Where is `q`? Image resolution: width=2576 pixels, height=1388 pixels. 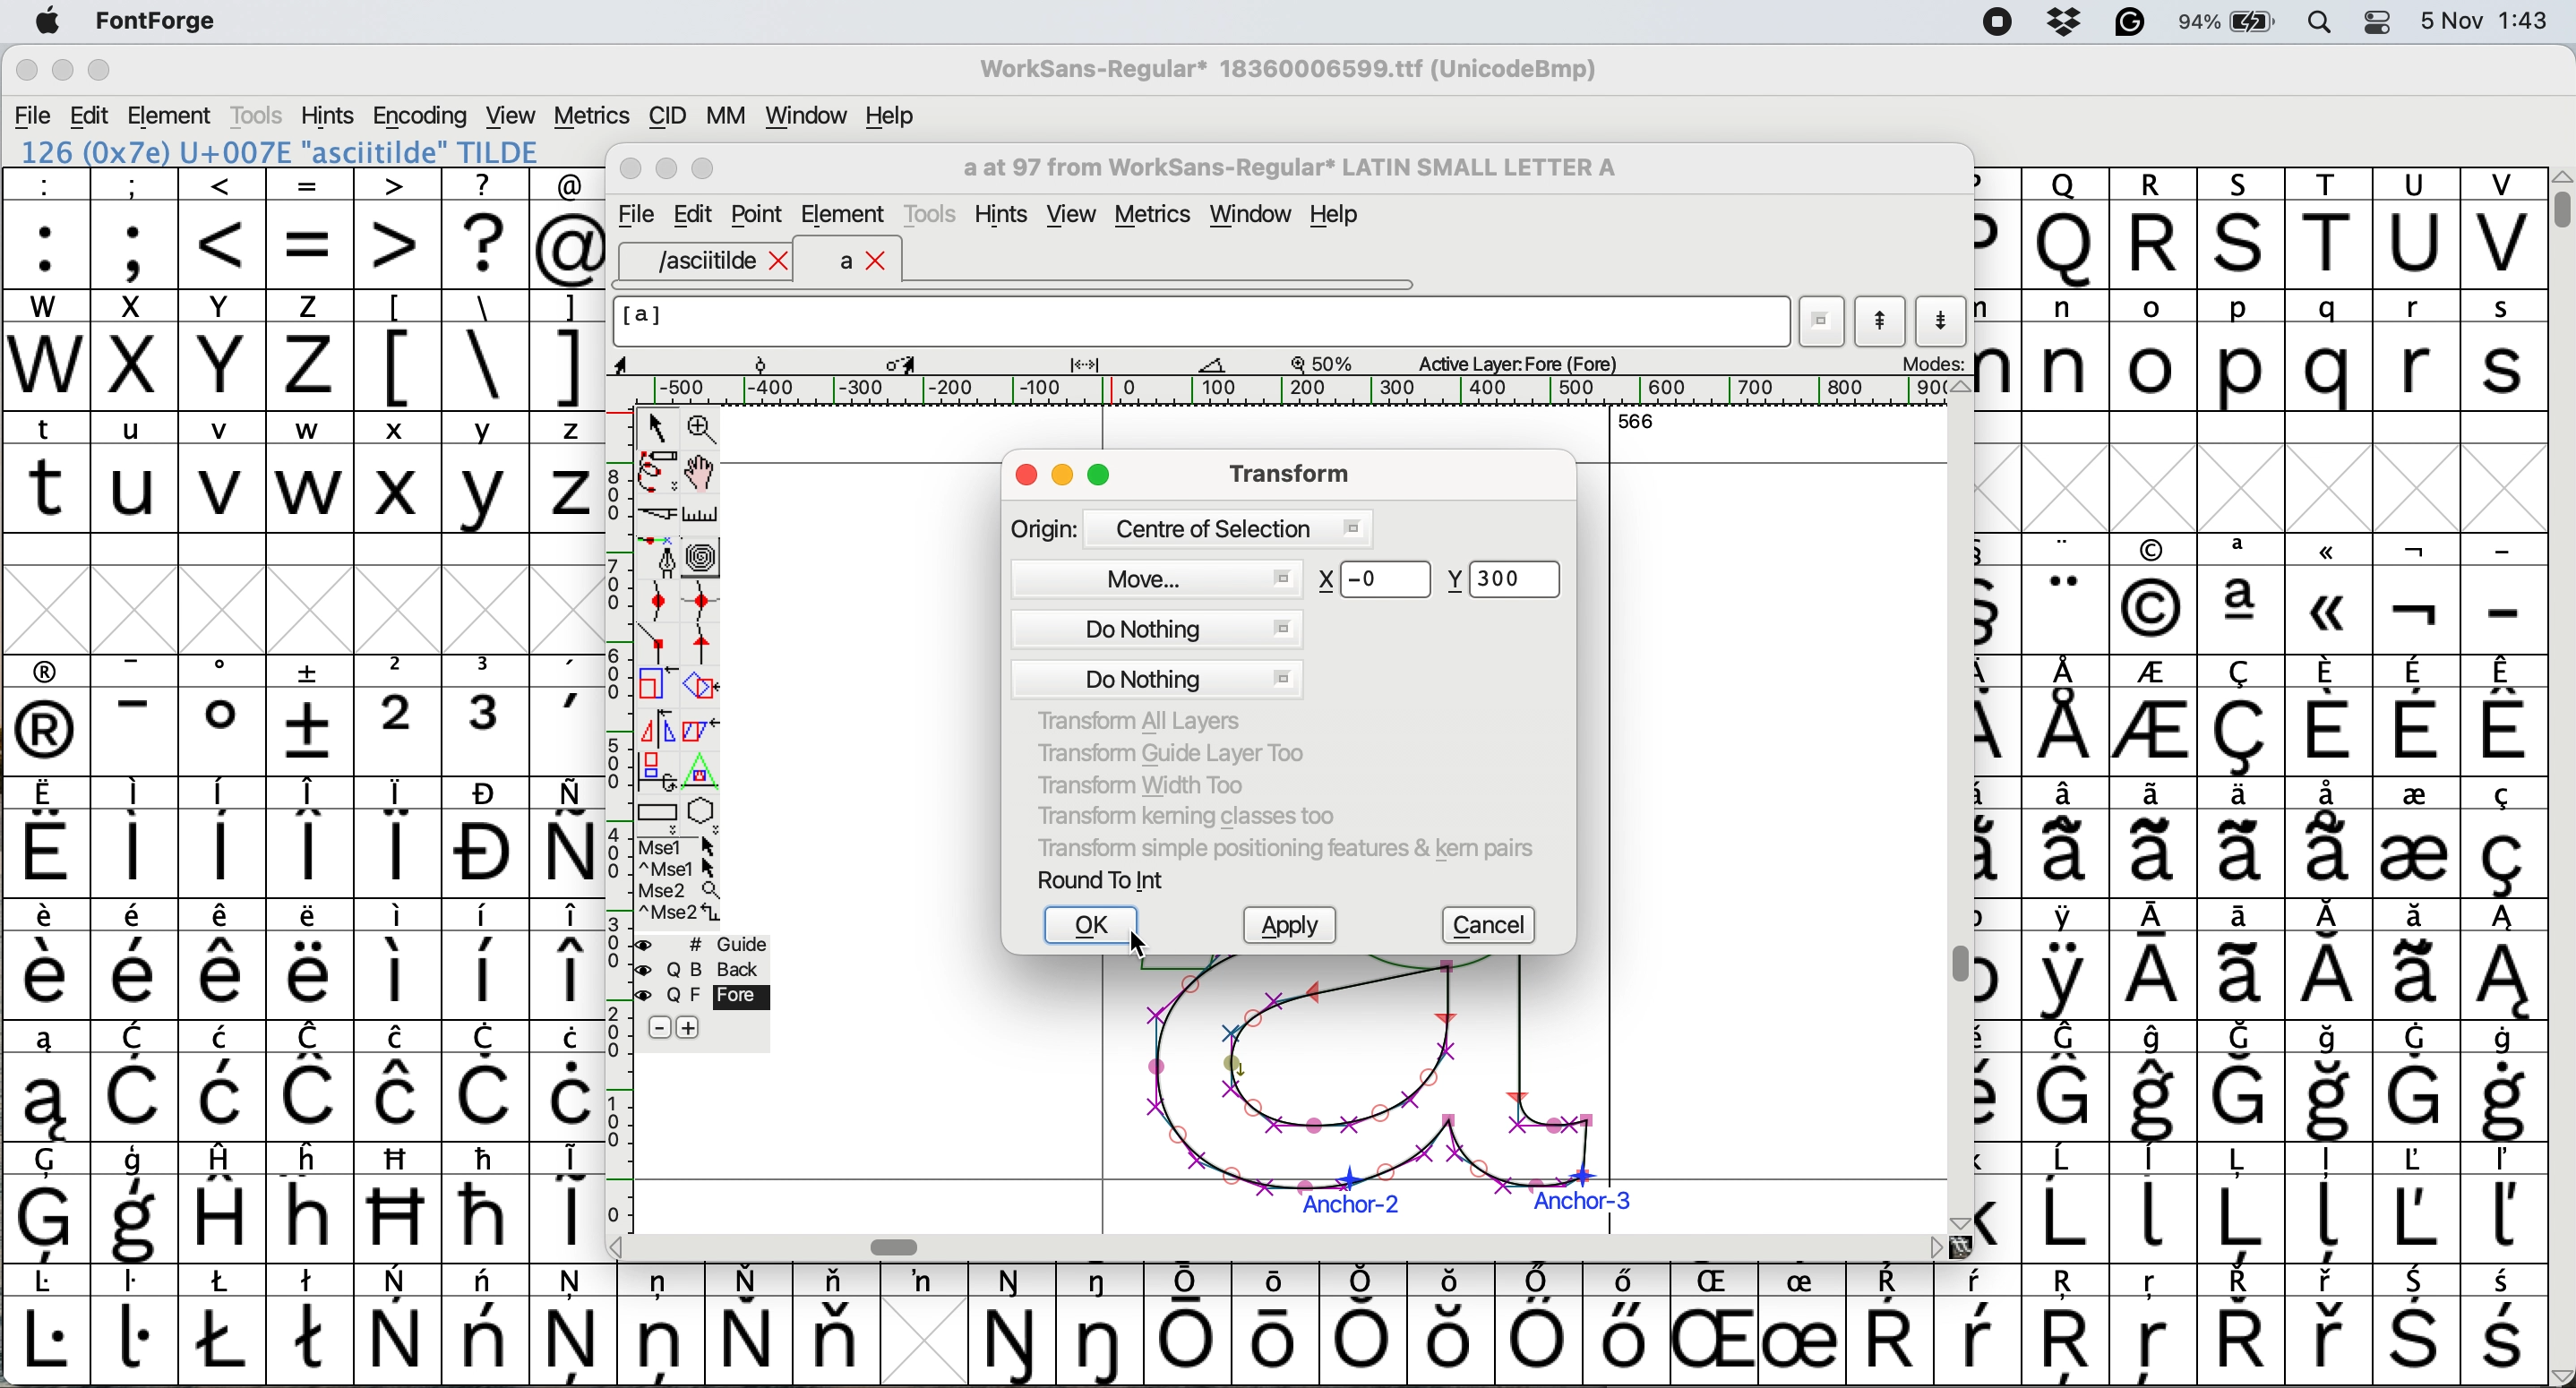
q is located at coordinates (2334, 352).